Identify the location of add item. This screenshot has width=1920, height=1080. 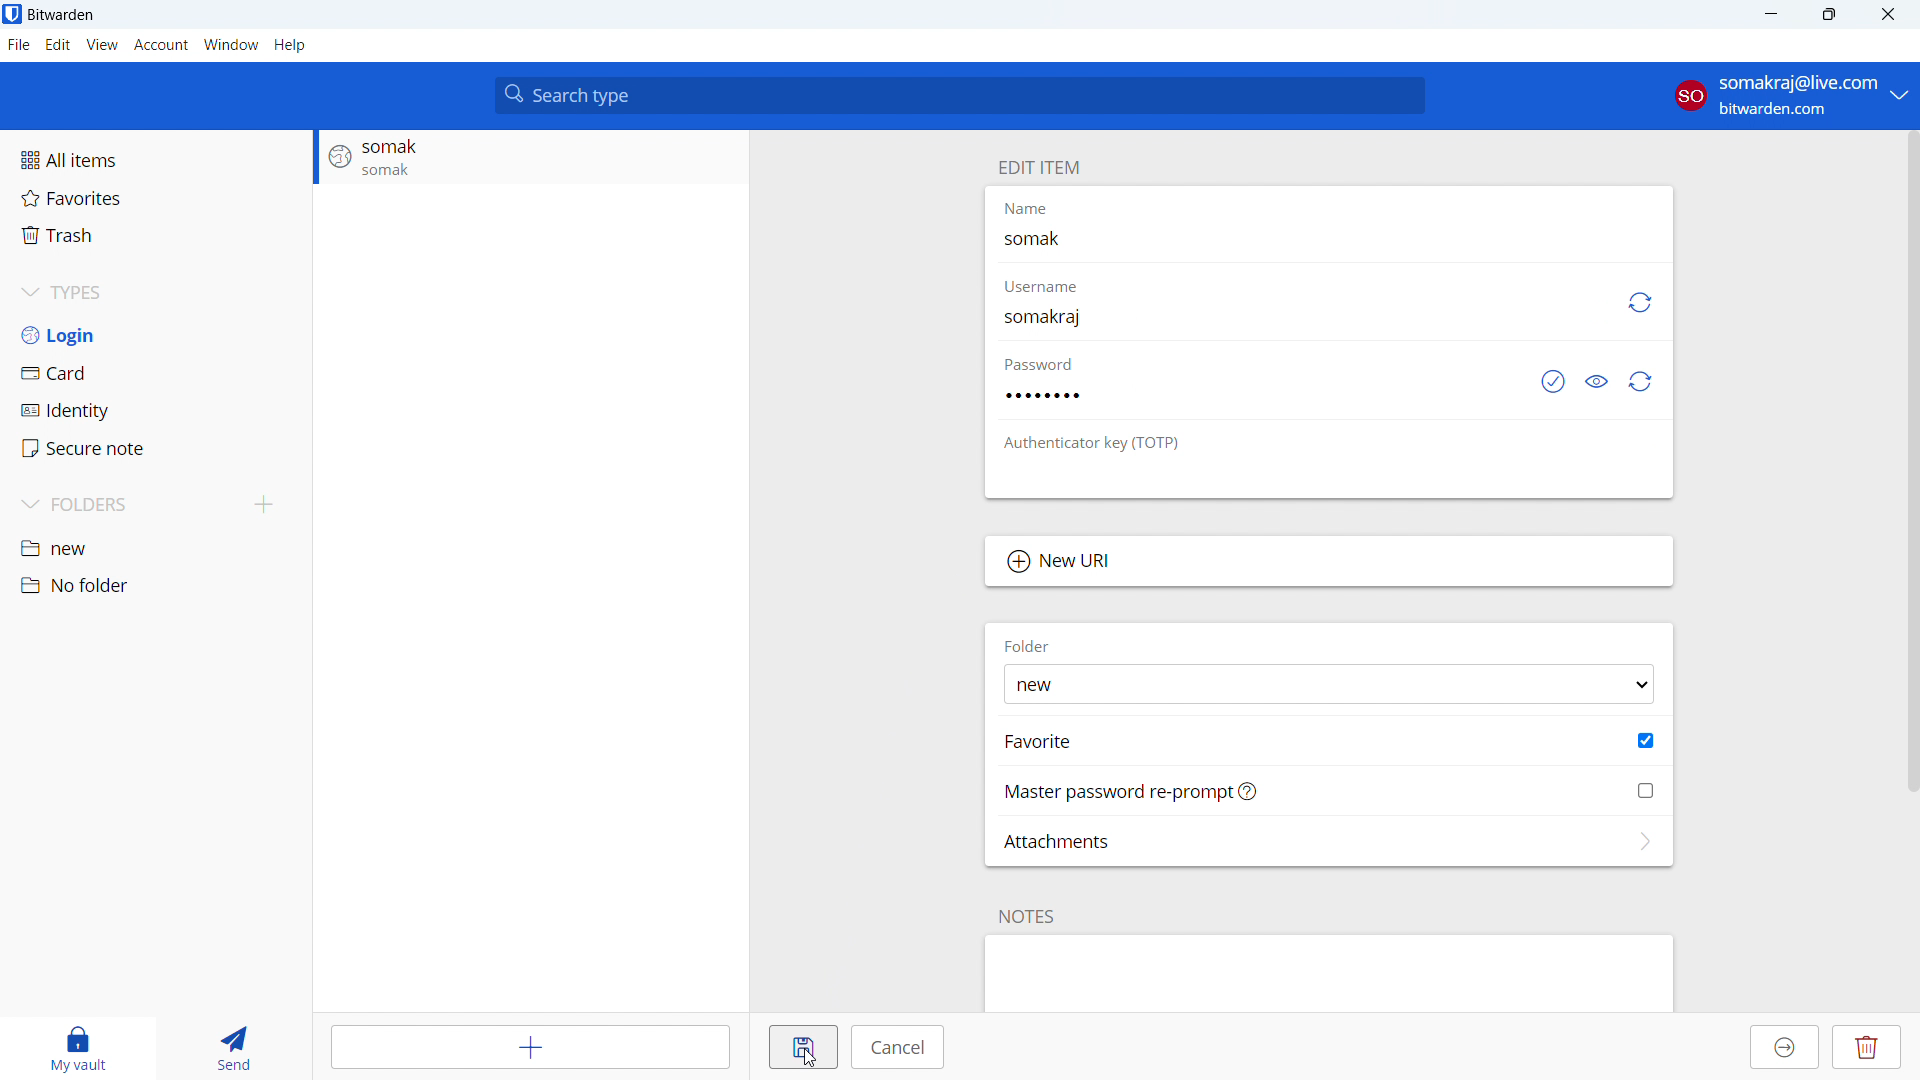
(534, 1046).